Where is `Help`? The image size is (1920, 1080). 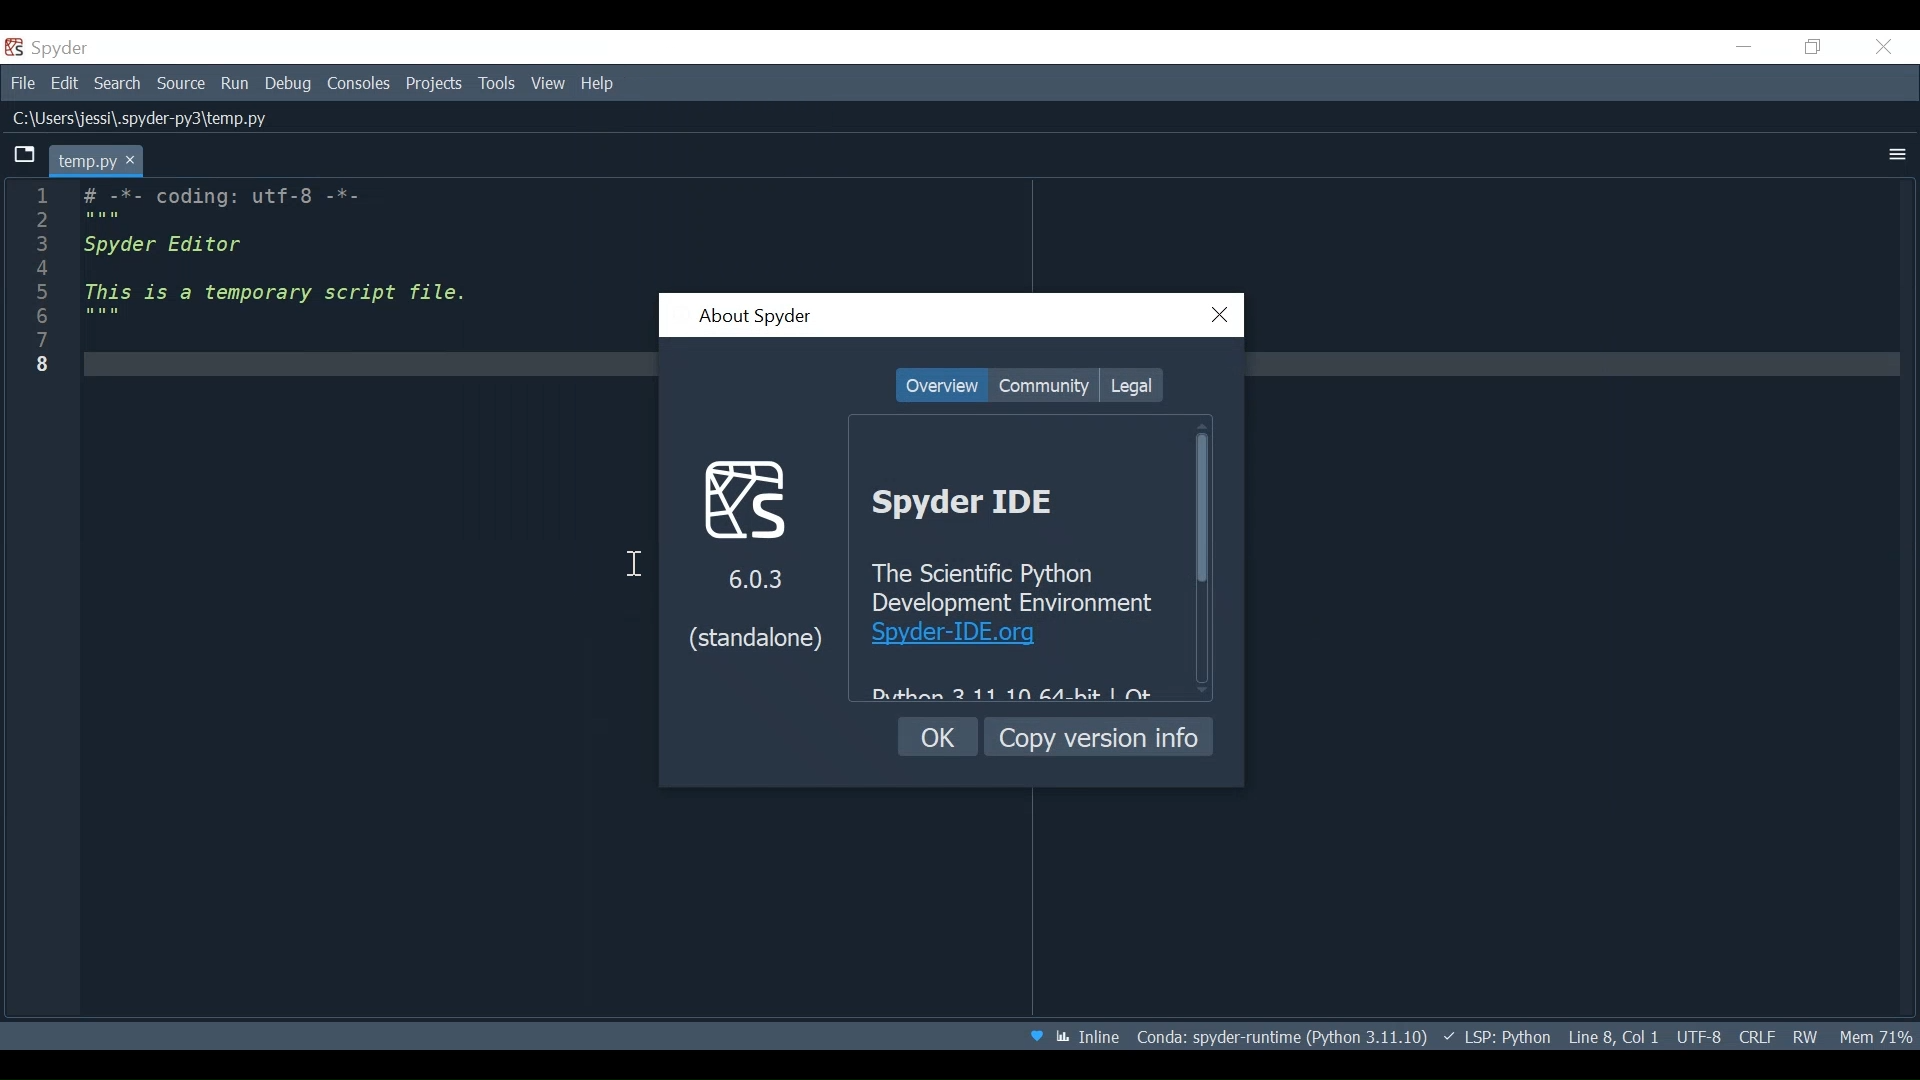
Help is located at coordinates (597, 83).